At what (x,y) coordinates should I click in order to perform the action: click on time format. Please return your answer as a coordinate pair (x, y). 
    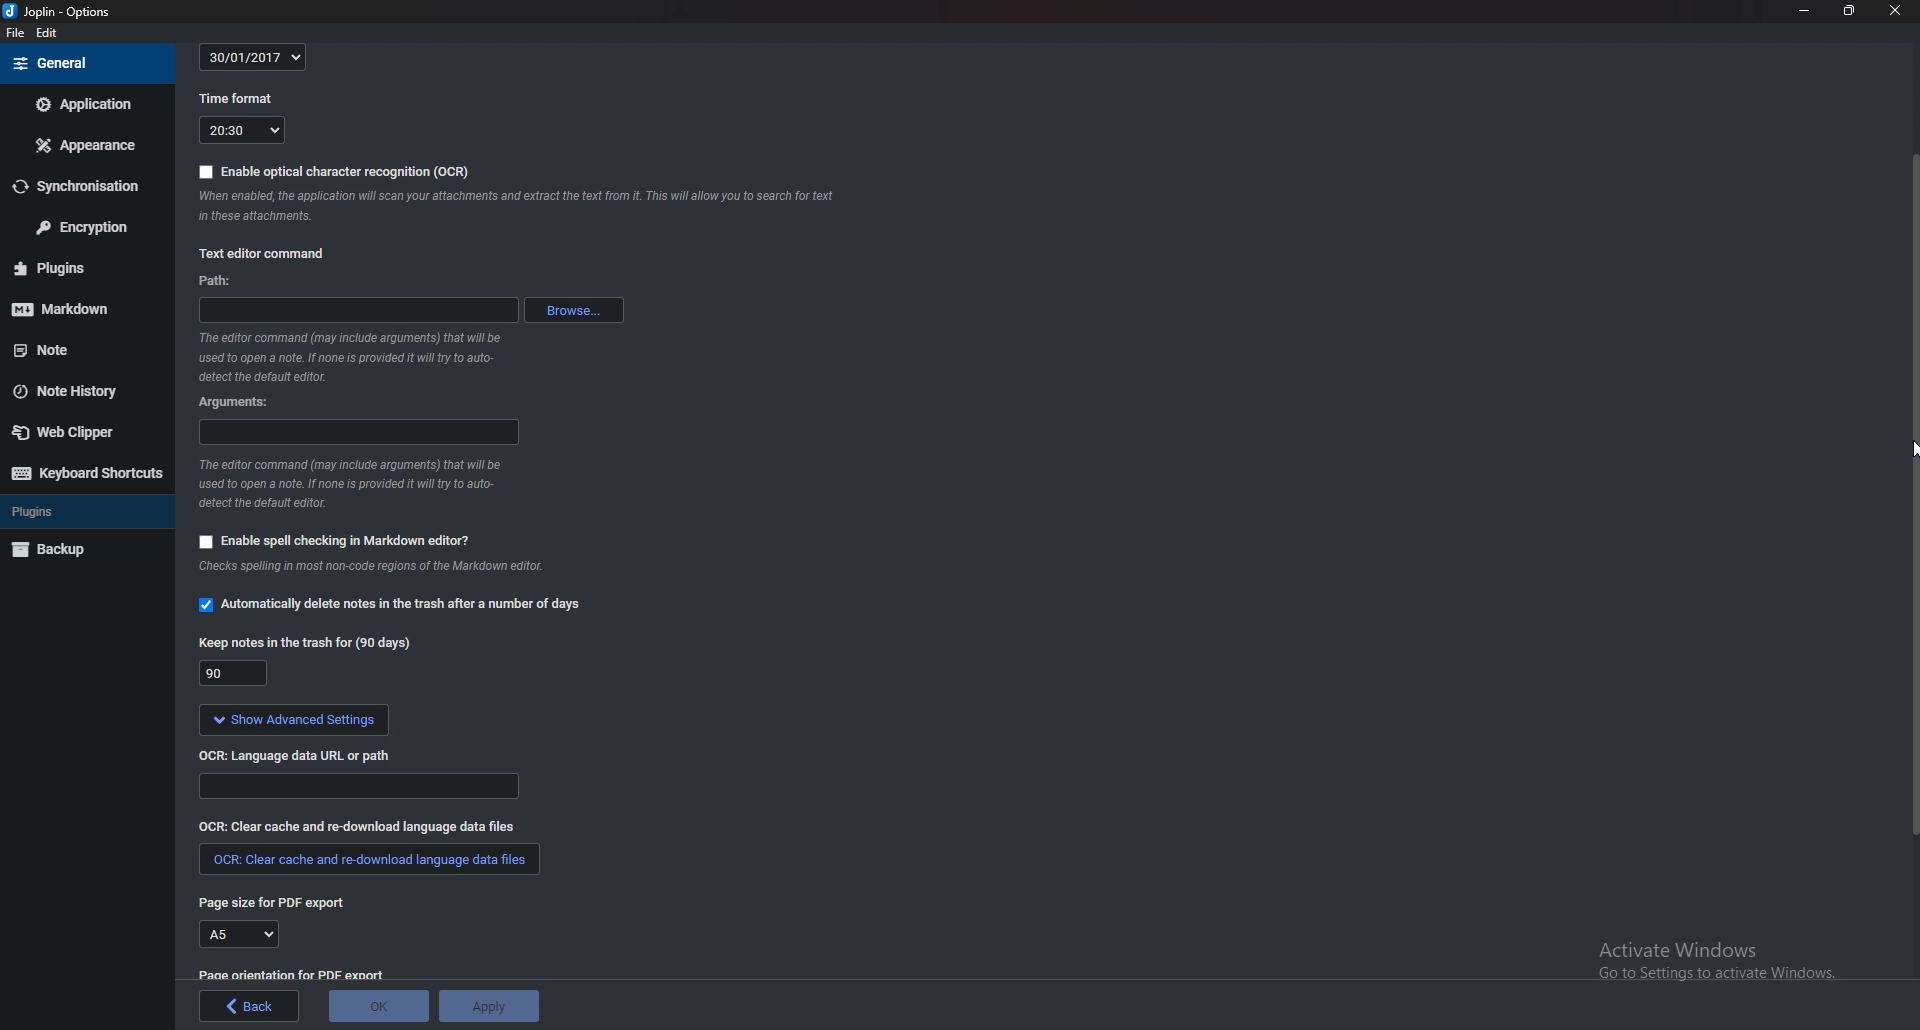
    Looking at the image, I should click on (236, 101).